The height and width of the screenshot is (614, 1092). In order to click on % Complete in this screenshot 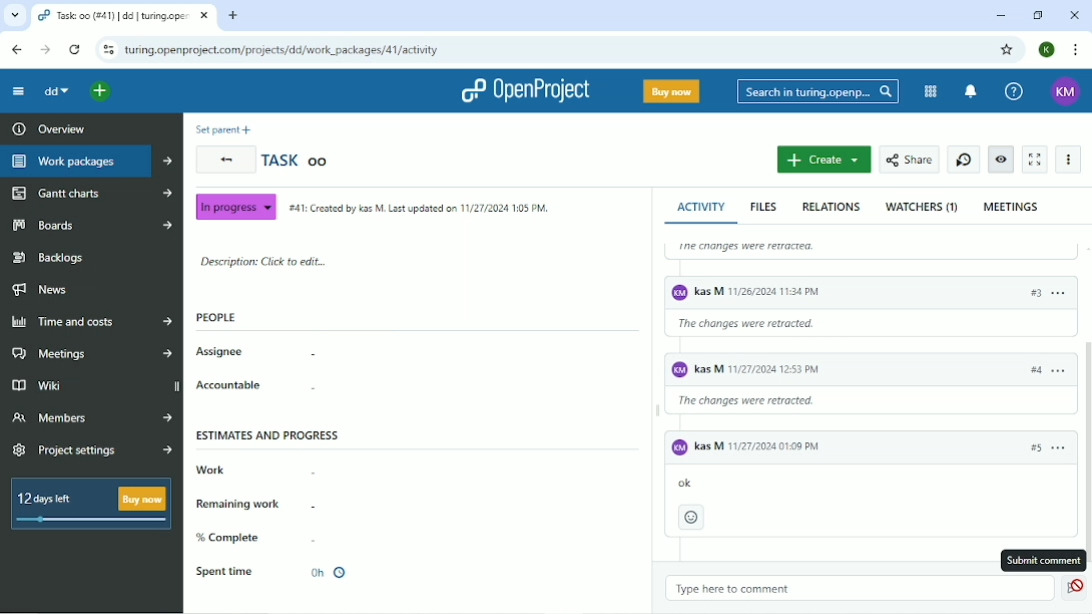, I will do `click(269, 537)`.